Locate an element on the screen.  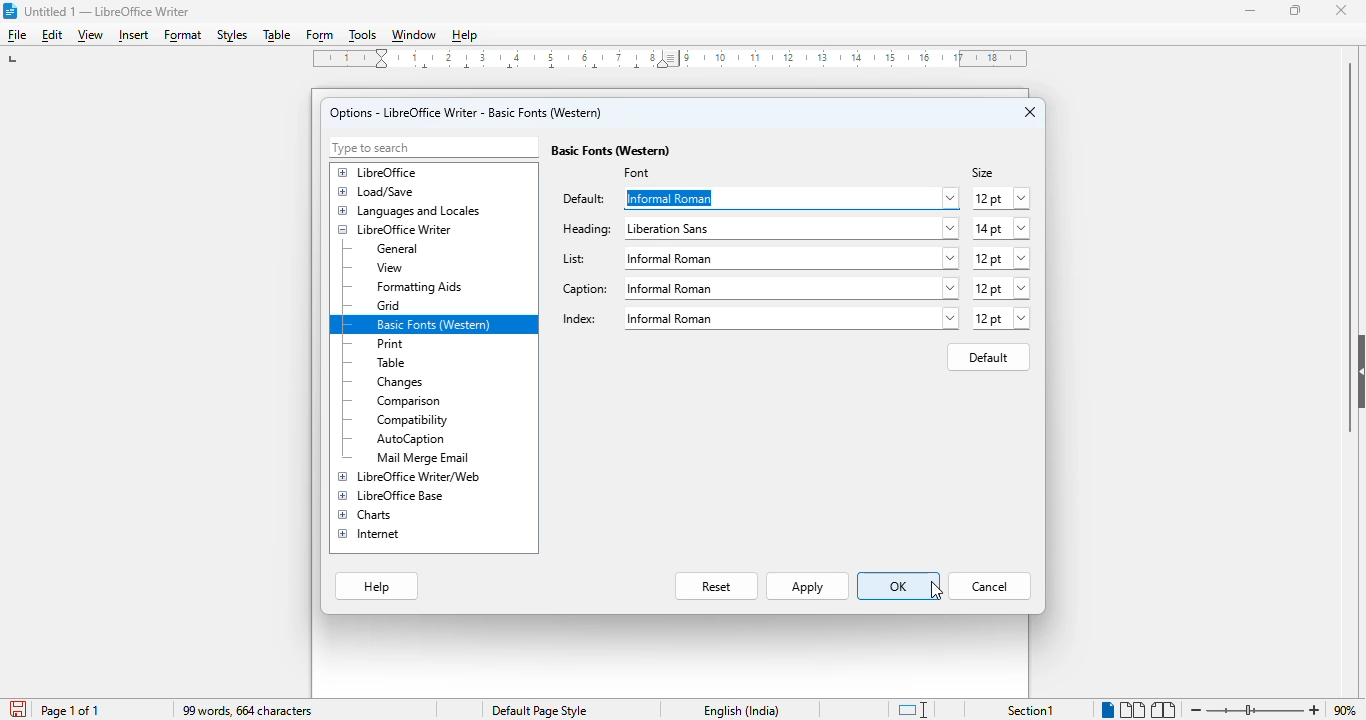
table is located at coordinates (392, 363).